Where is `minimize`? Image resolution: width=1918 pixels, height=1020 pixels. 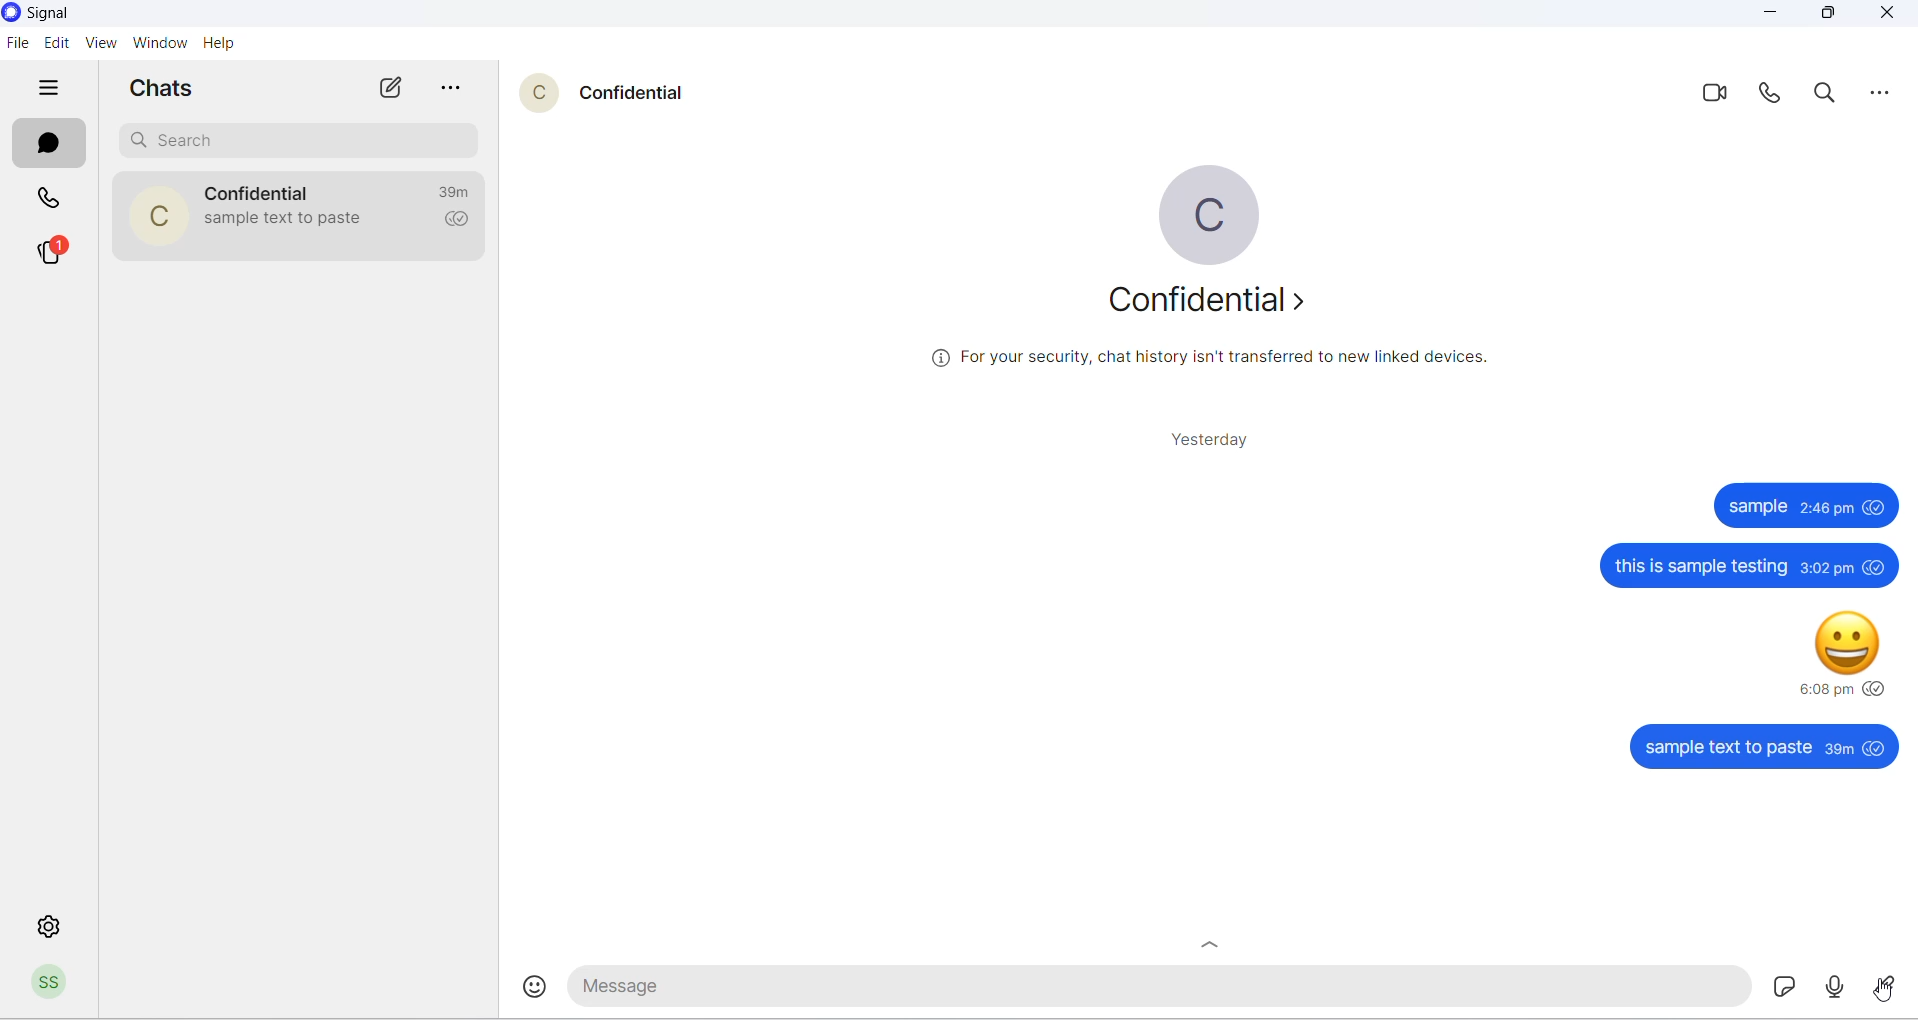
minimize is located at coordinates (1772, 15).